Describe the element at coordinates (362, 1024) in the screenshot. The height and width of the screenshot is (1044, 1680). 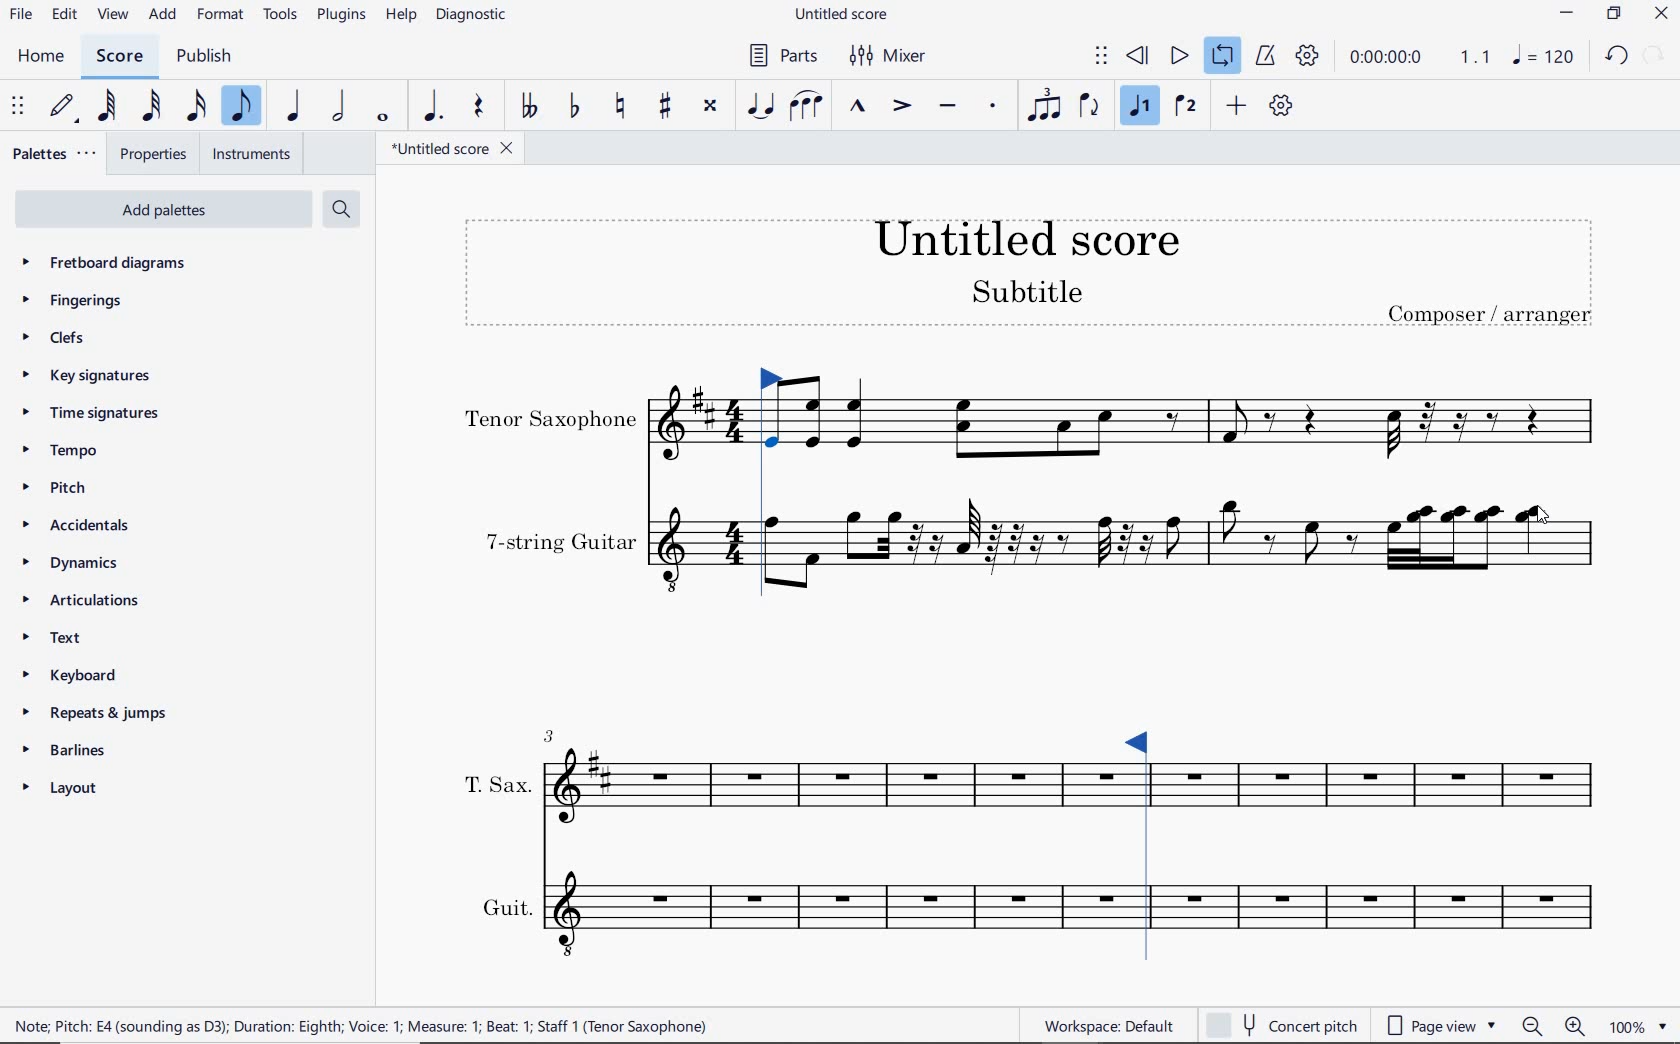
I see `score description` at that location.